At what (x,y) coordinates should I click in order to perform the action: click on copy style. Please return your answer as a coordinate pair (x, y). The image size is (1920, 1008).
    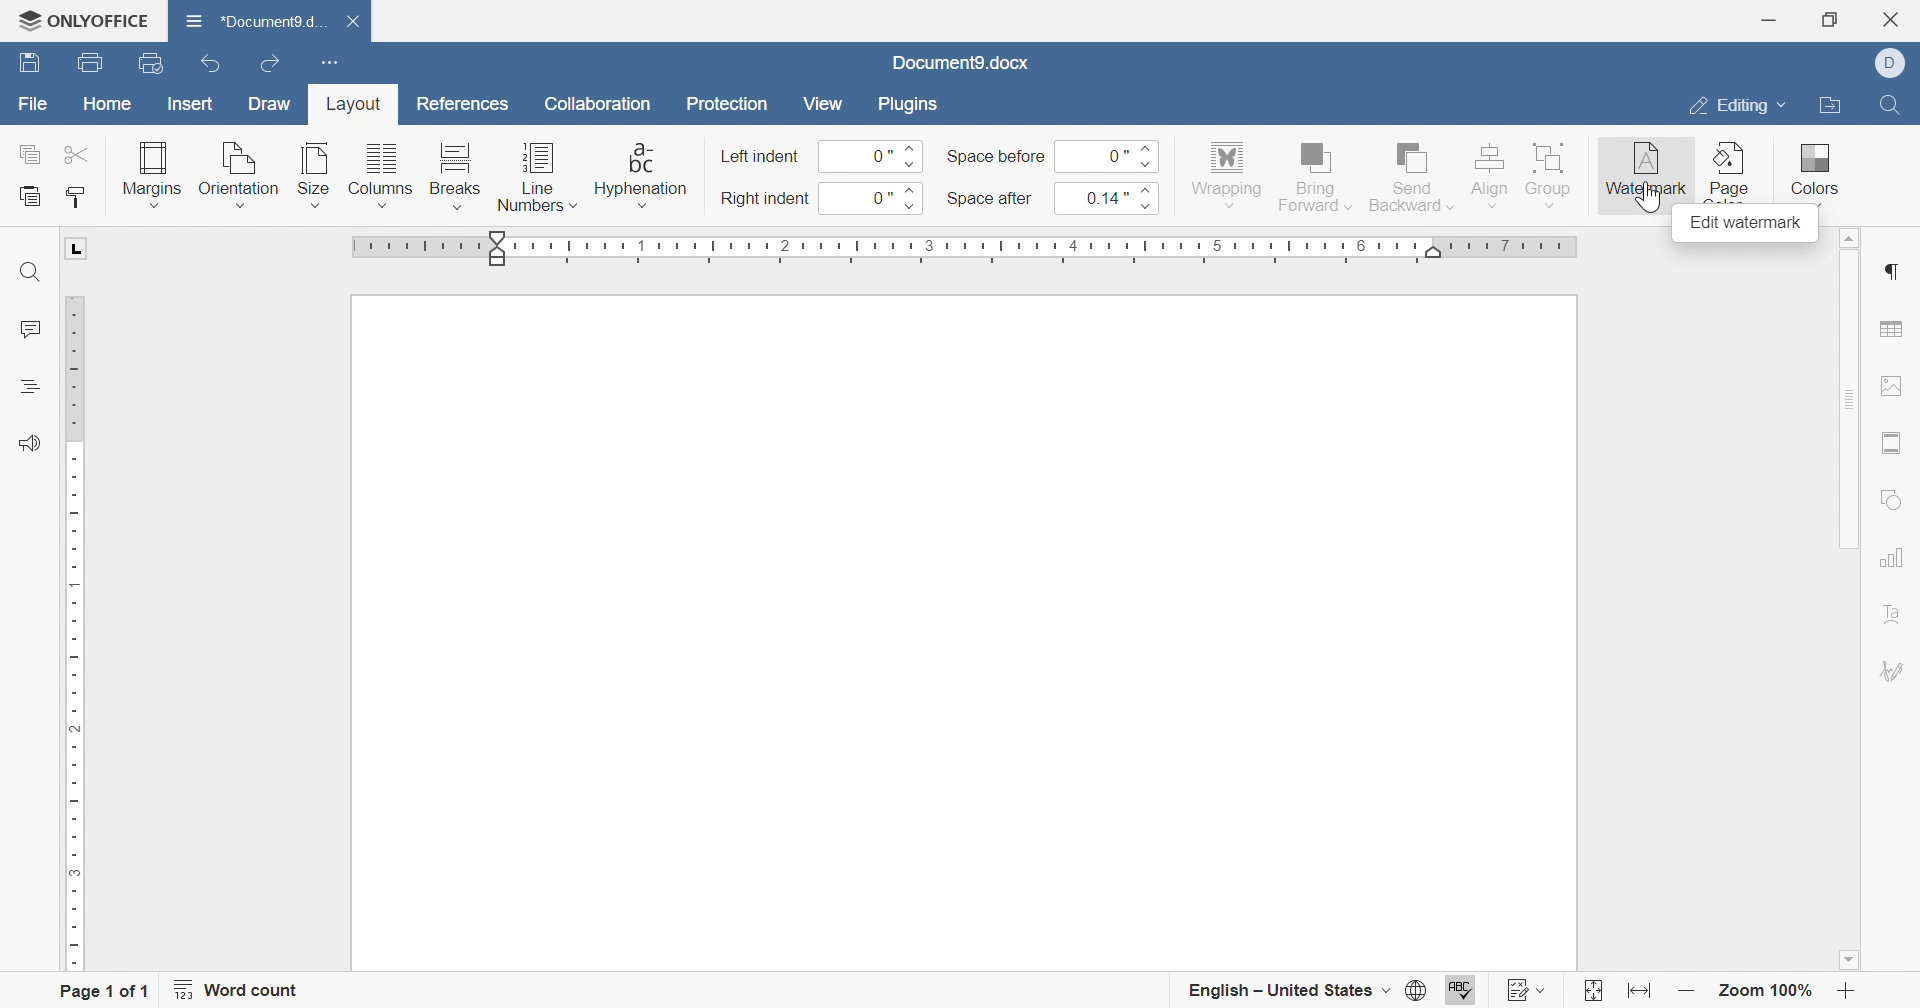
    Looking at the image, I should click on (78, 197).